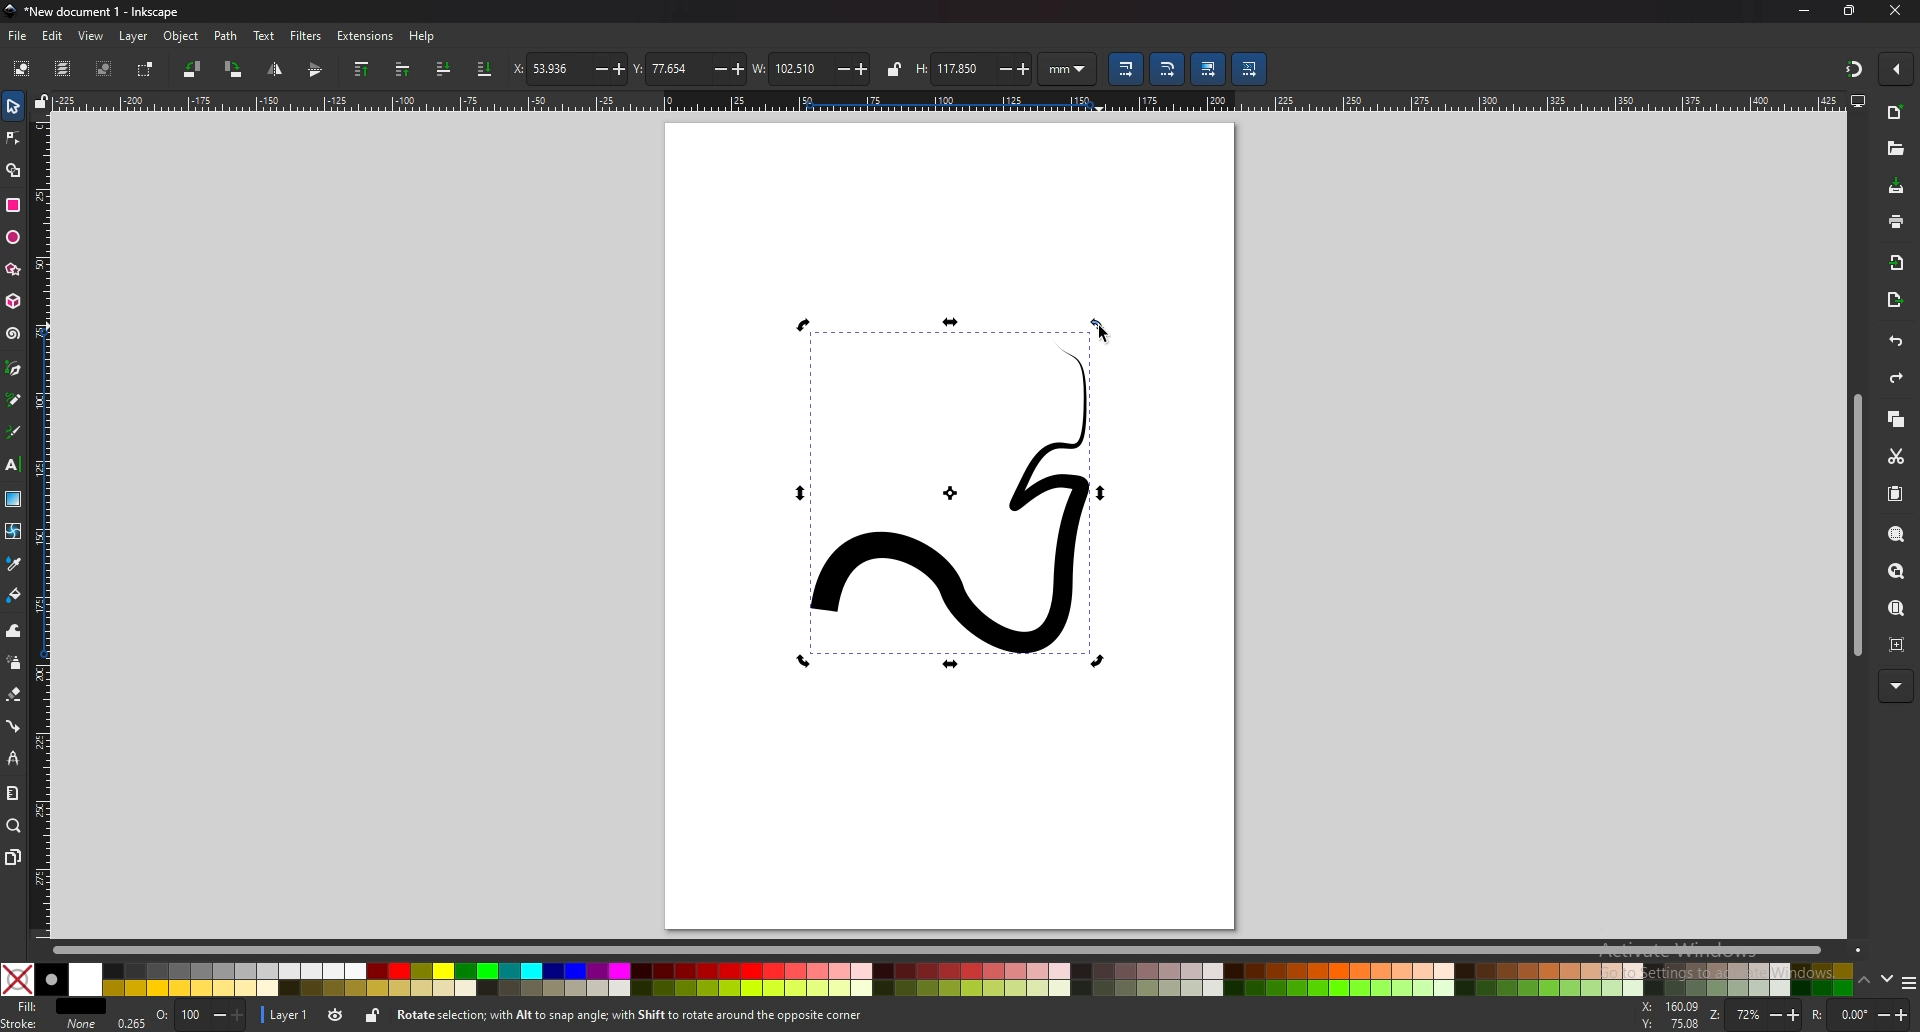 The width and height of the screenshot is (1920, 1032). Describe the element at coordinates (1894, 532) in the screenshot. I see `zoom selection` at that location.